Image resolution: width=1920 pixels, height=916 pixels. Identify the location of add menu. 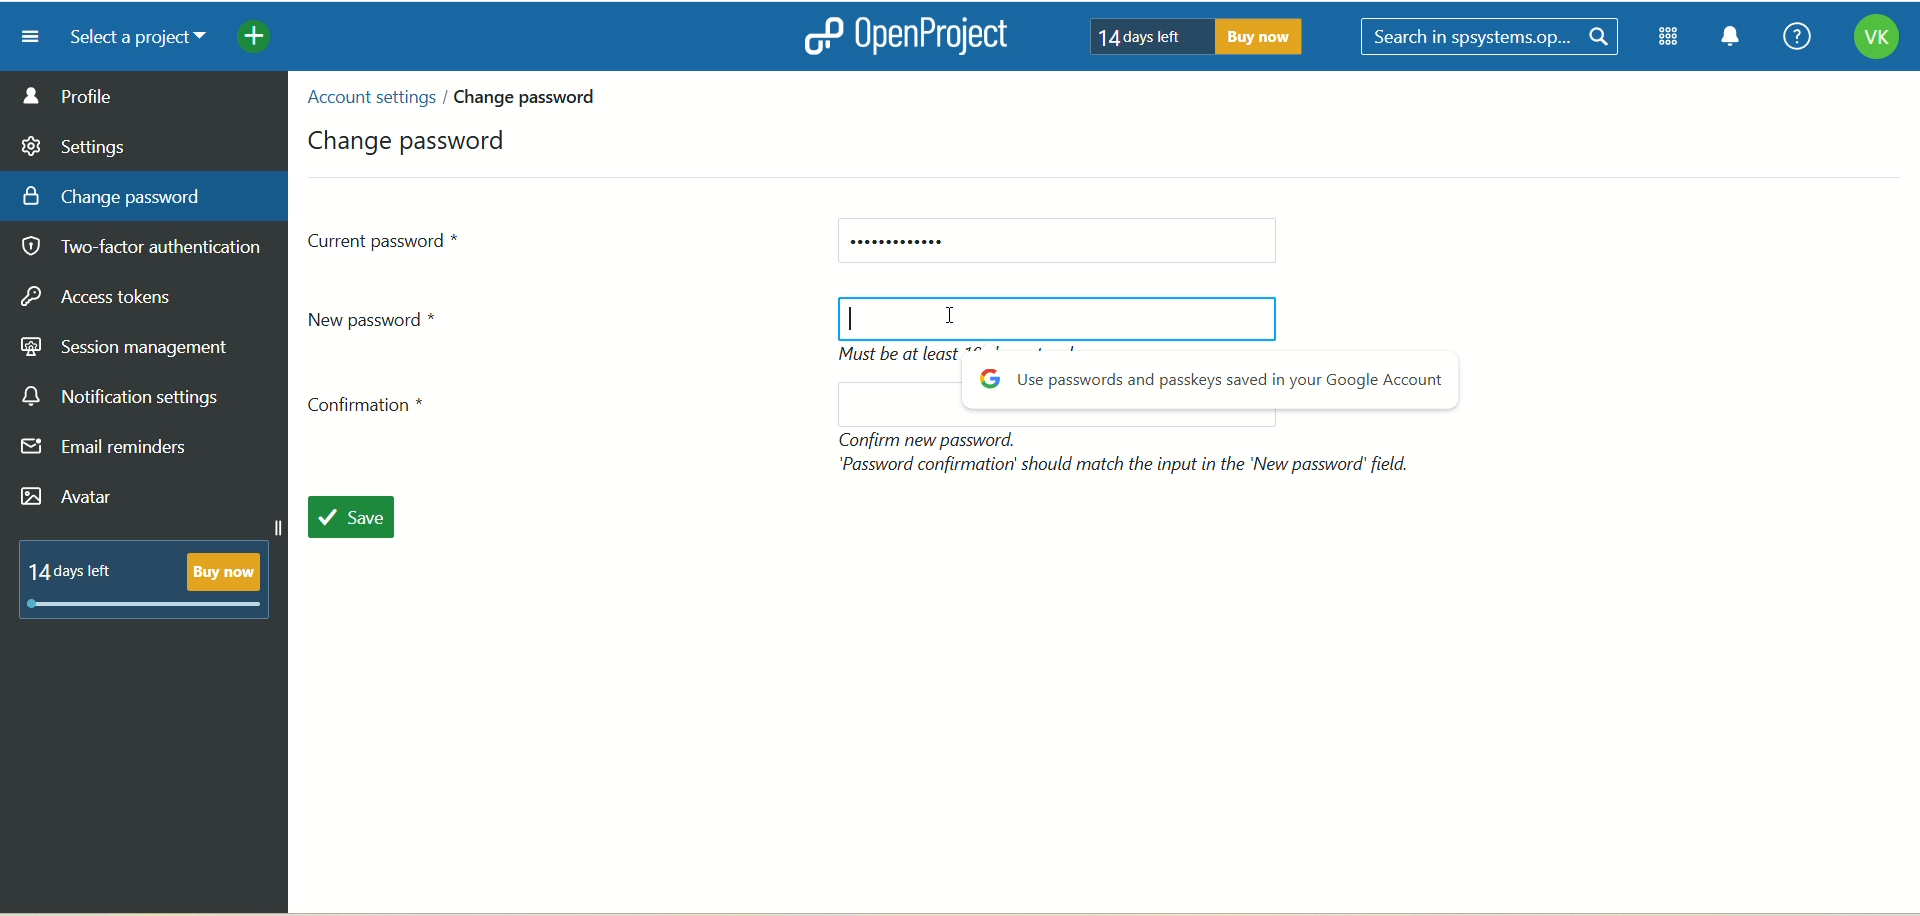
(256, 39).